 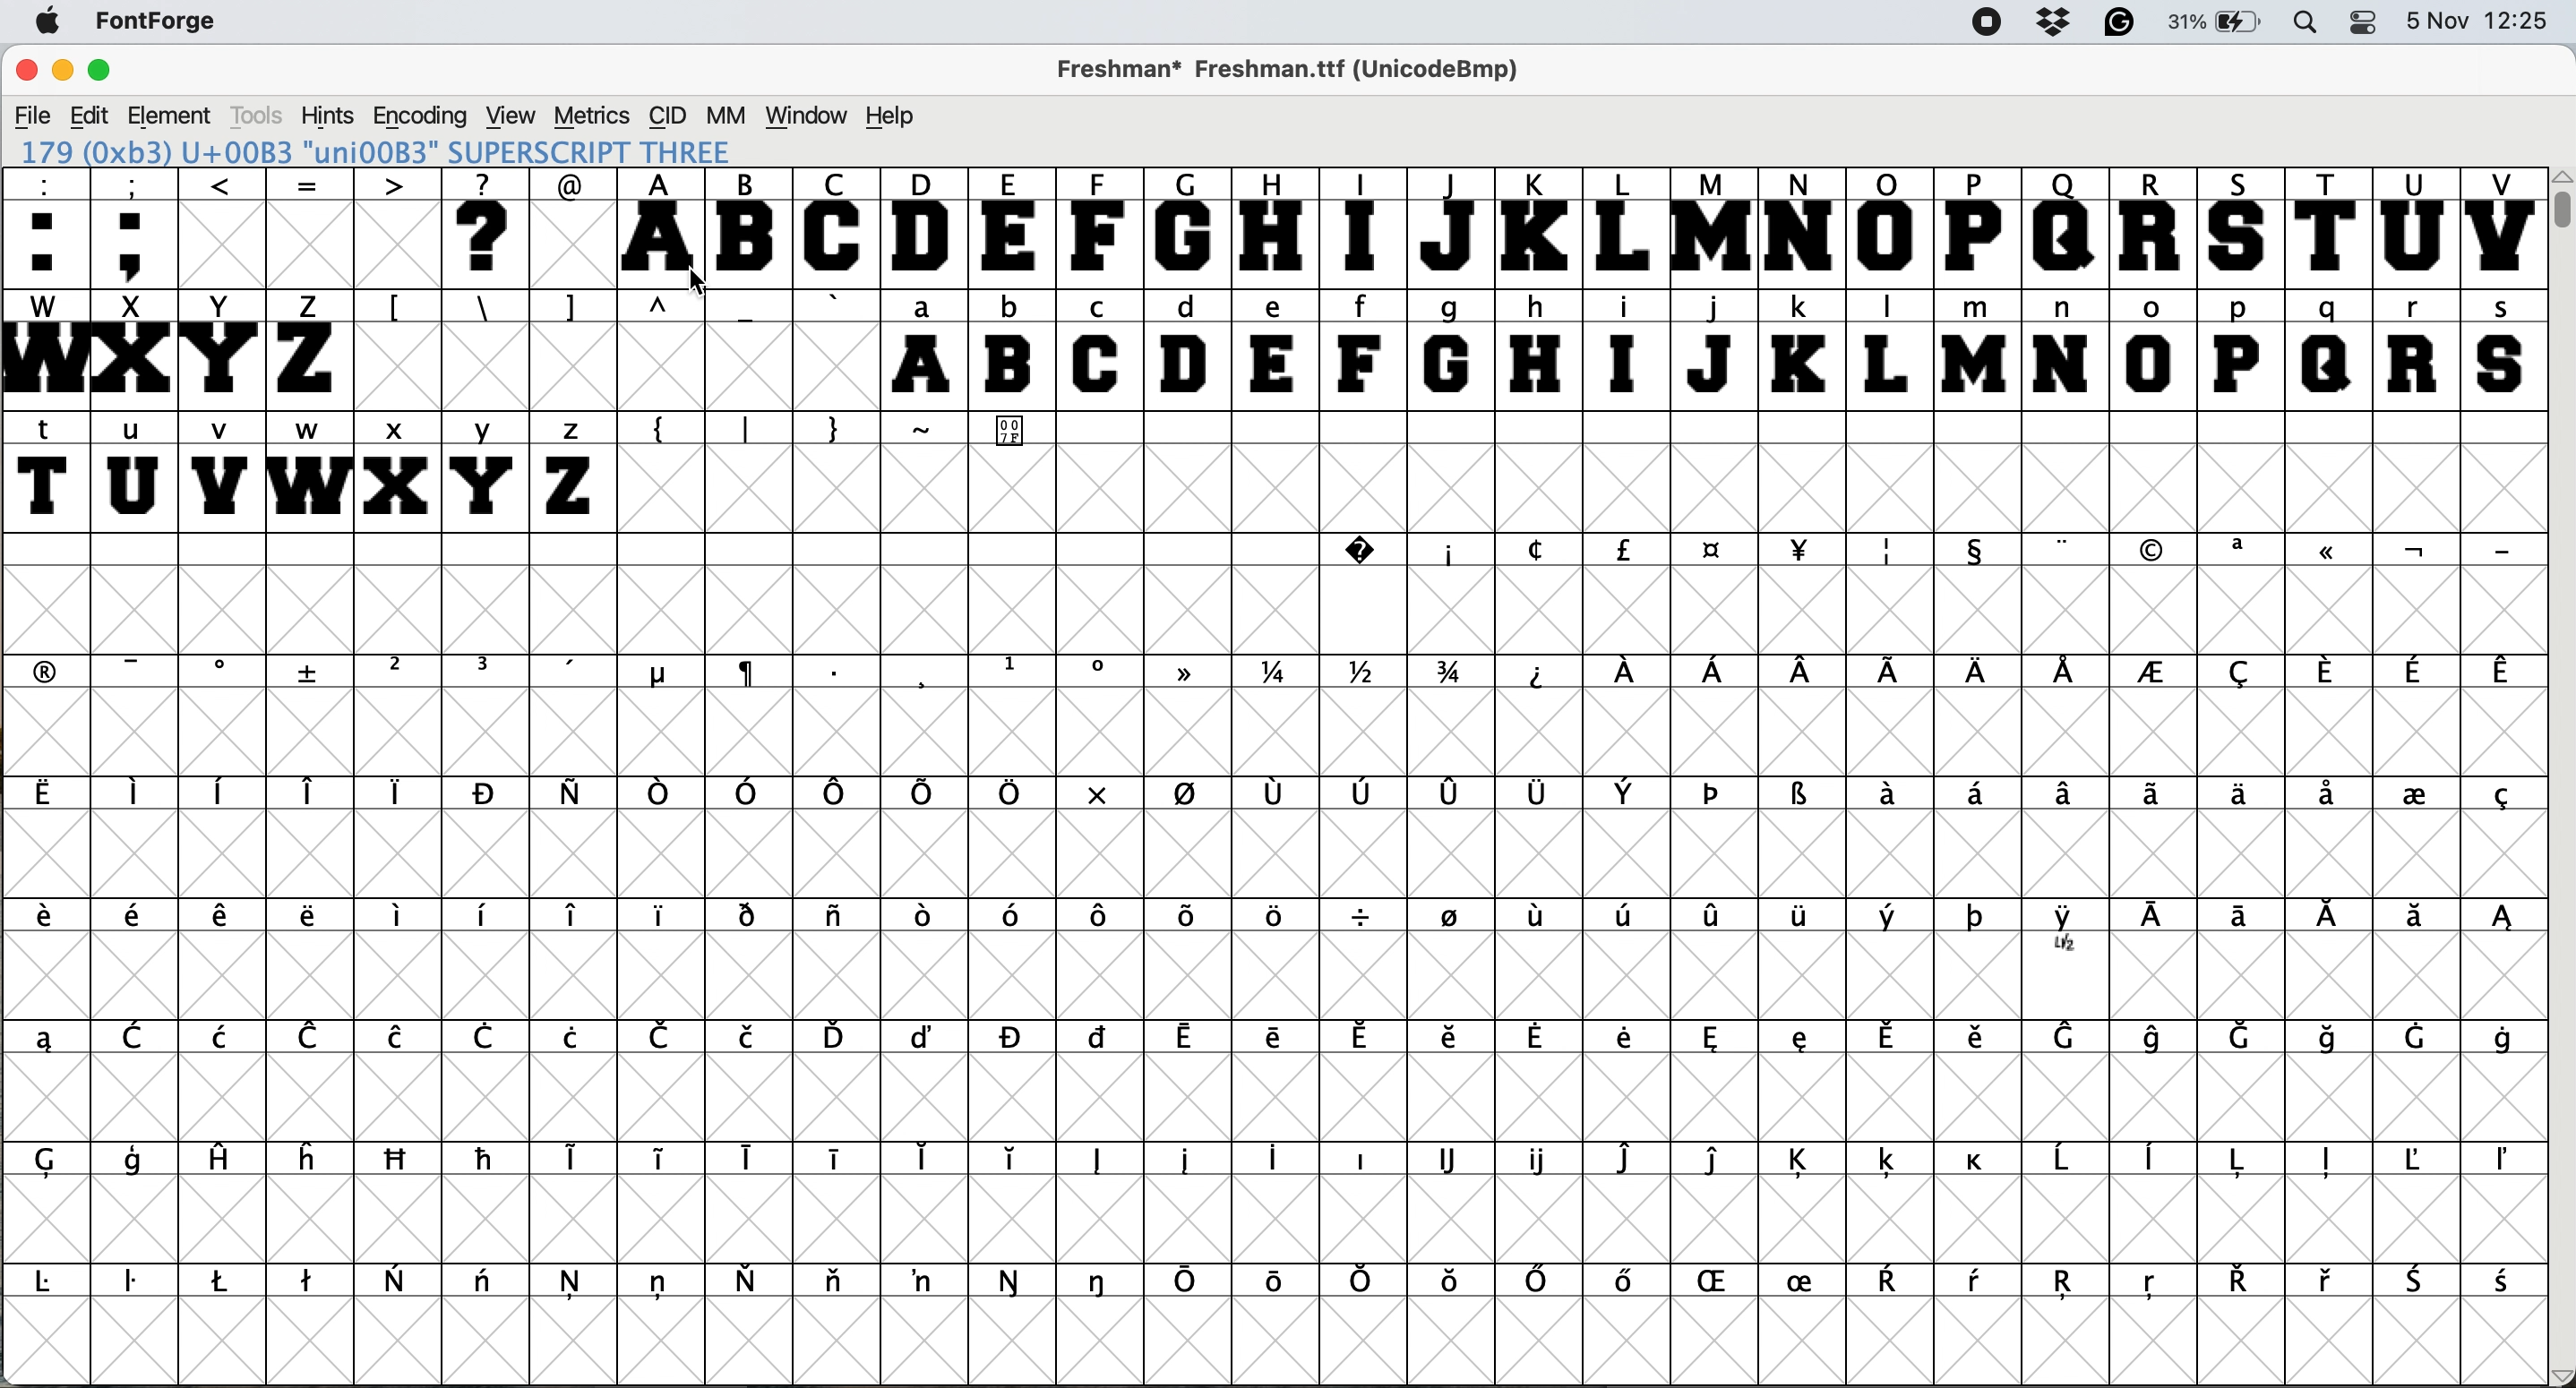 What do you see at coordinates (1364, 916) in the screenshot?
I see `symbol` at bounding box center [1364, 916].